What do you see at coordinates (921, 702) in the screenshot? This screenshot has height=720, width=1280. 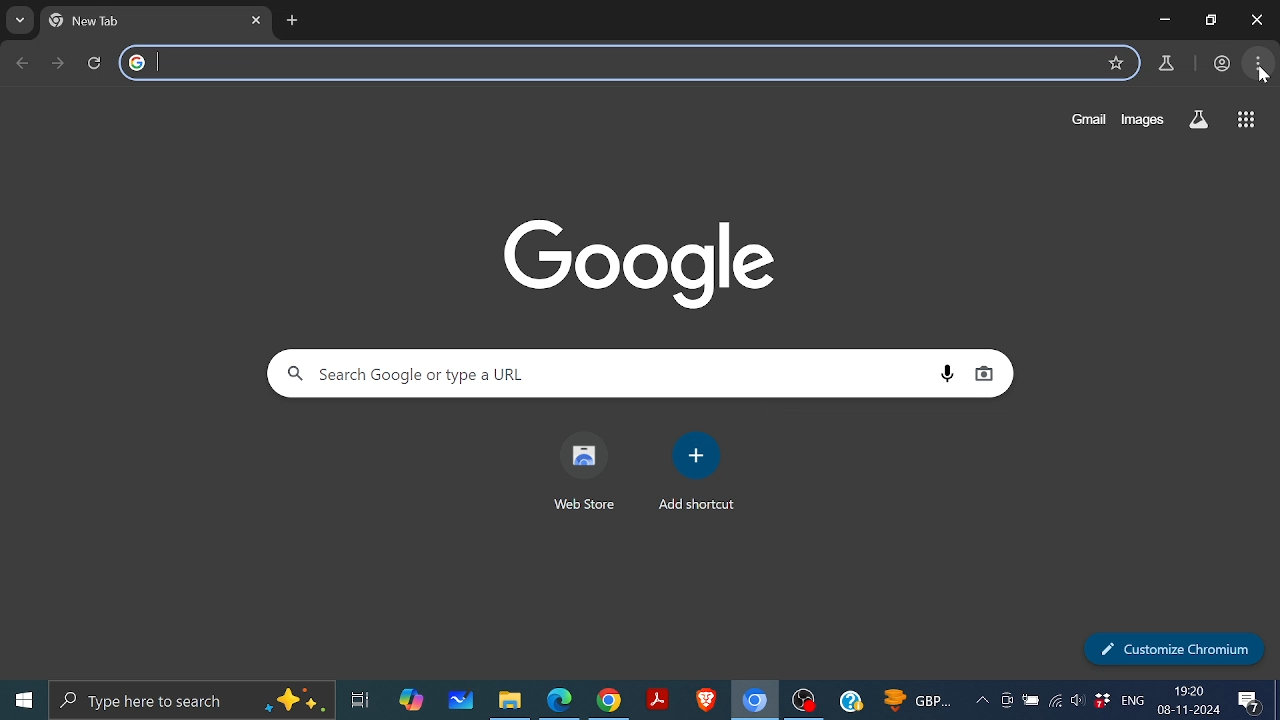 I see `GBP` at bounding box center [921, 702].